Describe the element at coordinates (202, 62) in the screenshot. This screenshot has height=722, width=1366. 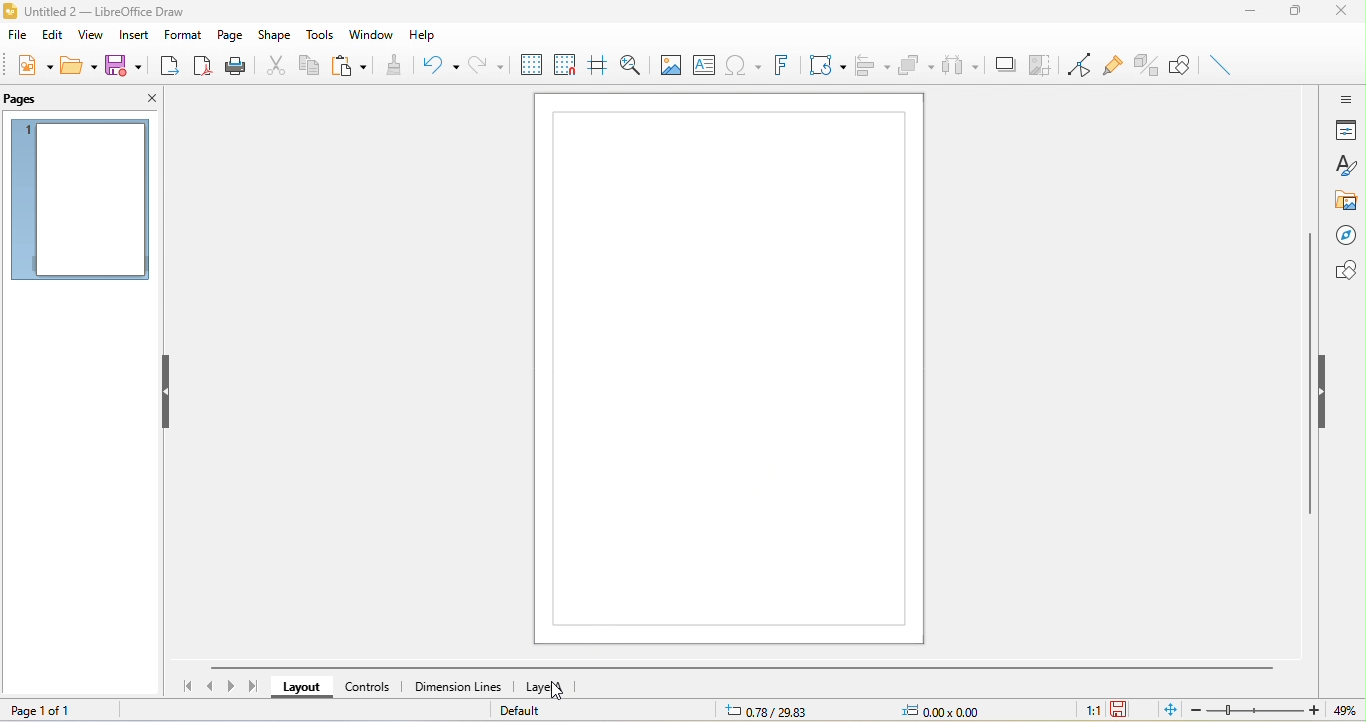
I see `export directly as pdf` at that location.